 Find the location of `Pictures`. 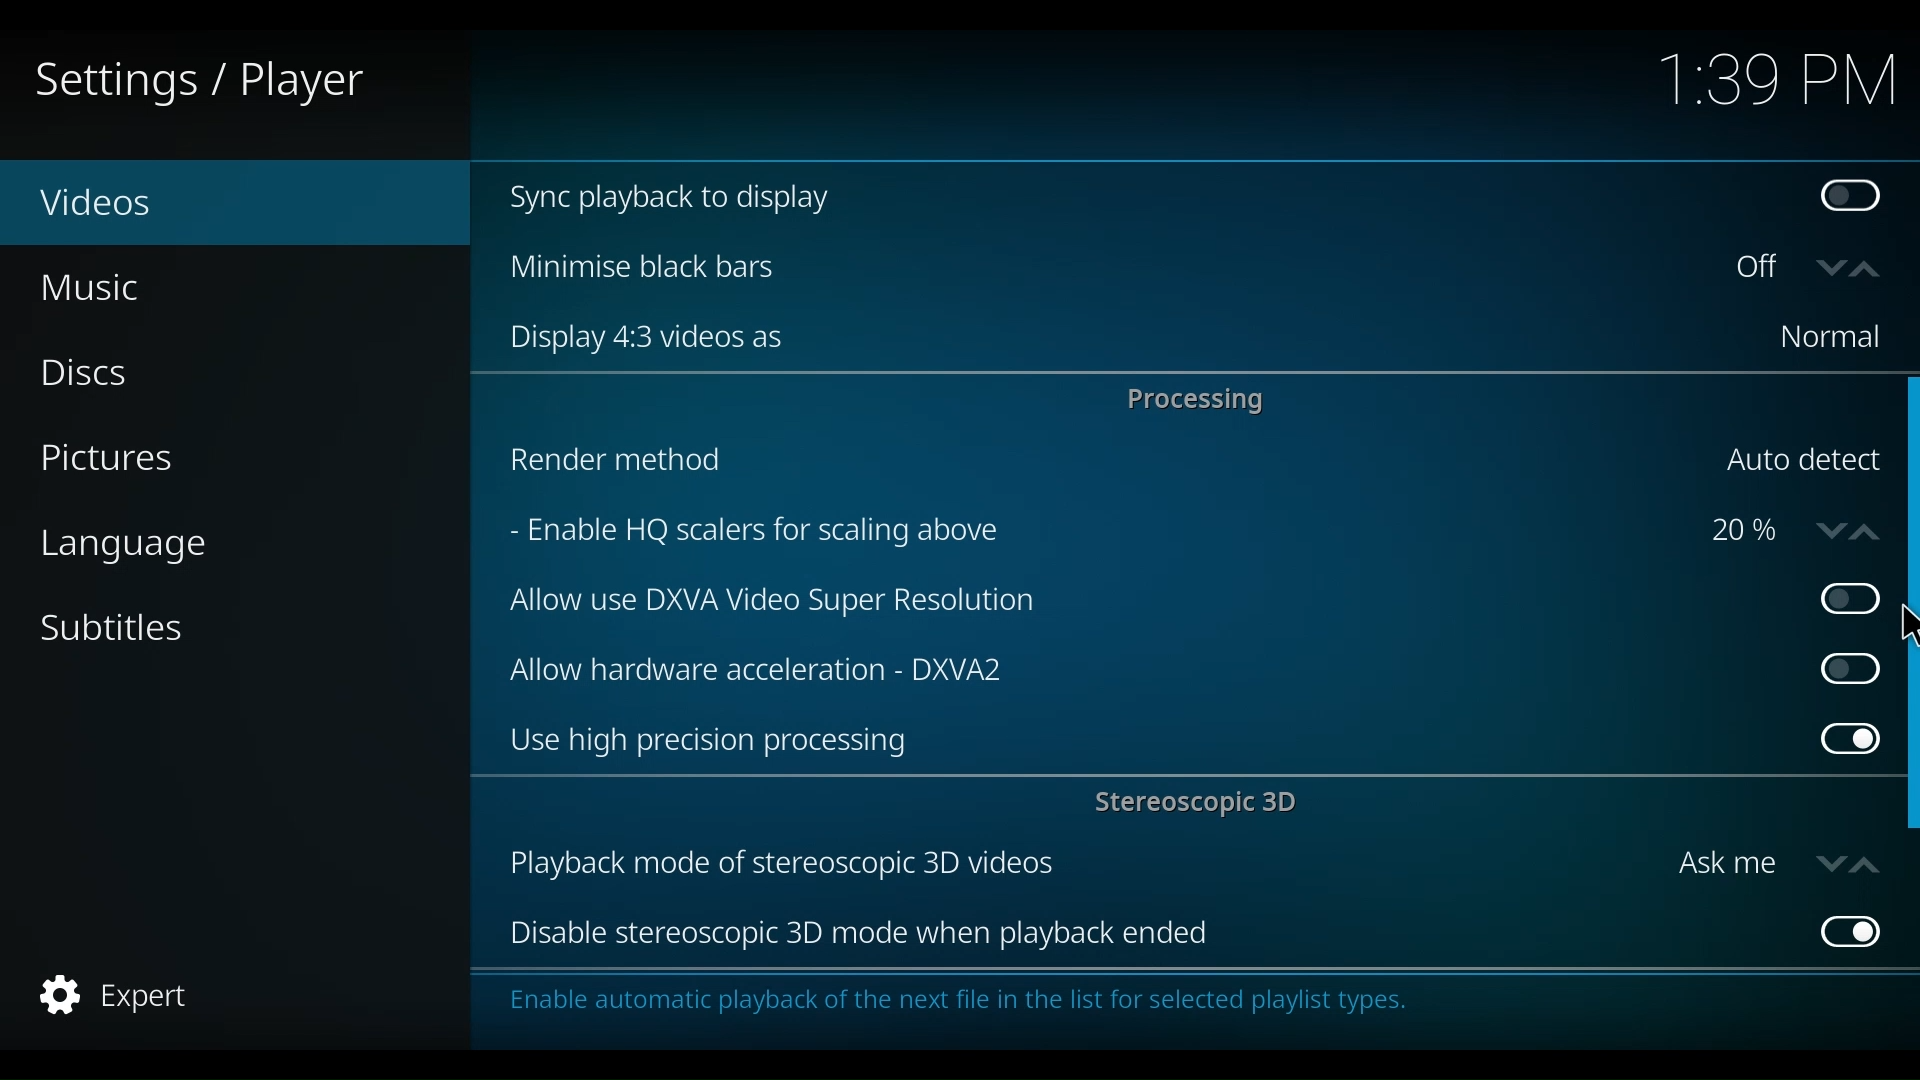

Pictures is located at coordinates (113, 461).